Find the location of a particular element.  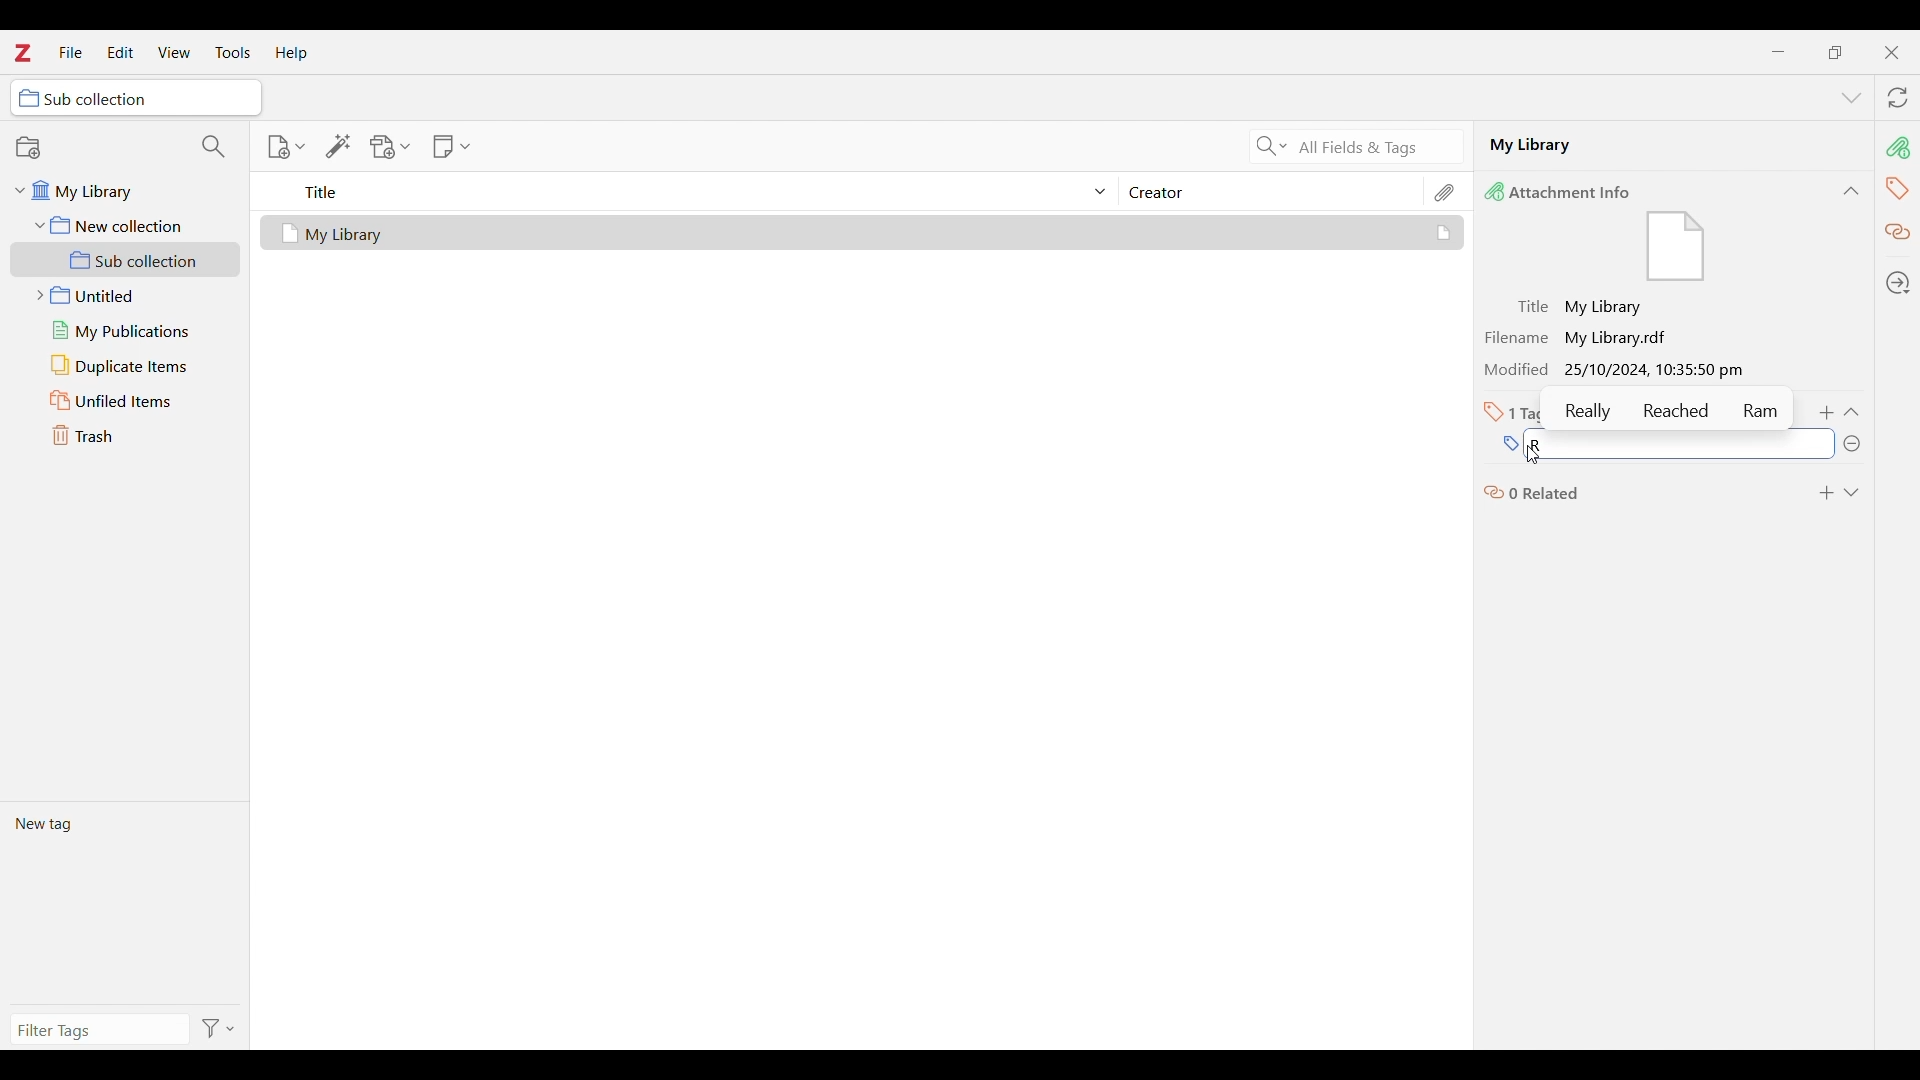

Collapse is located at coordinates (1851, 191).